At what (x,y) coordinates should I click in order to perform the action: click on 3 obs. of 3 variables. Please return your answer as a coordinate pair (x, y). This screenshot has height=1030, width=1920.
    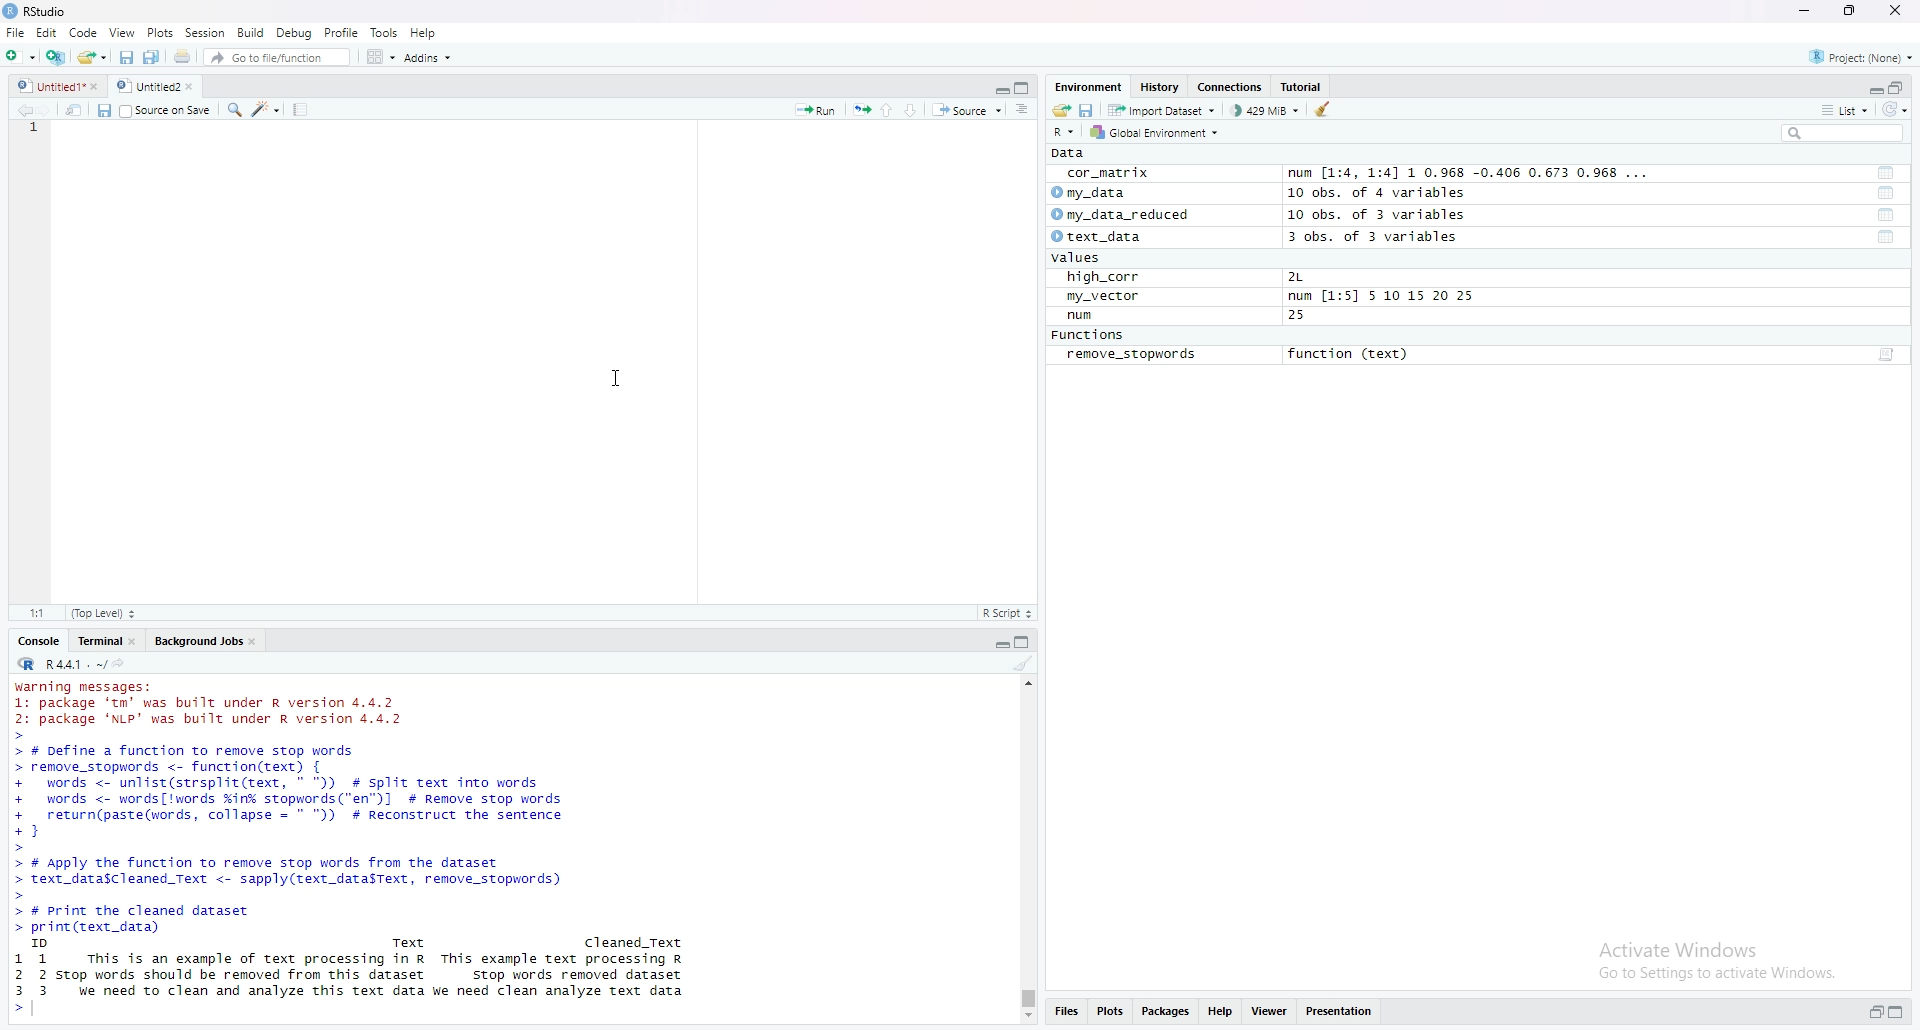
    Looking at the image, I should click on (1374, 237).